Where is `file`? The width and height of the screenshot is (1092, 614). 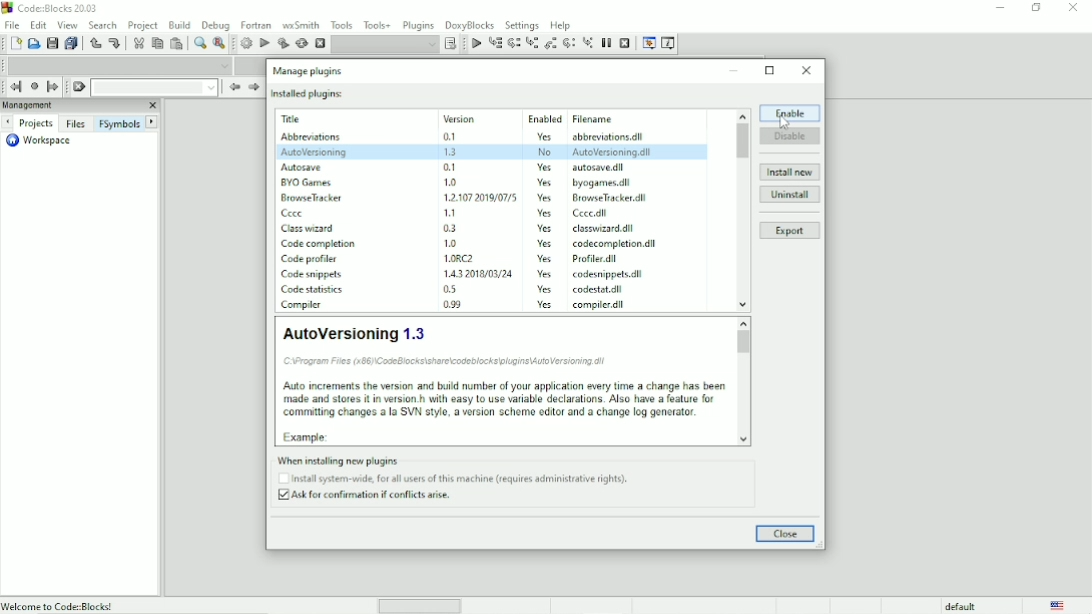
file is located at coordinates (602, 304).